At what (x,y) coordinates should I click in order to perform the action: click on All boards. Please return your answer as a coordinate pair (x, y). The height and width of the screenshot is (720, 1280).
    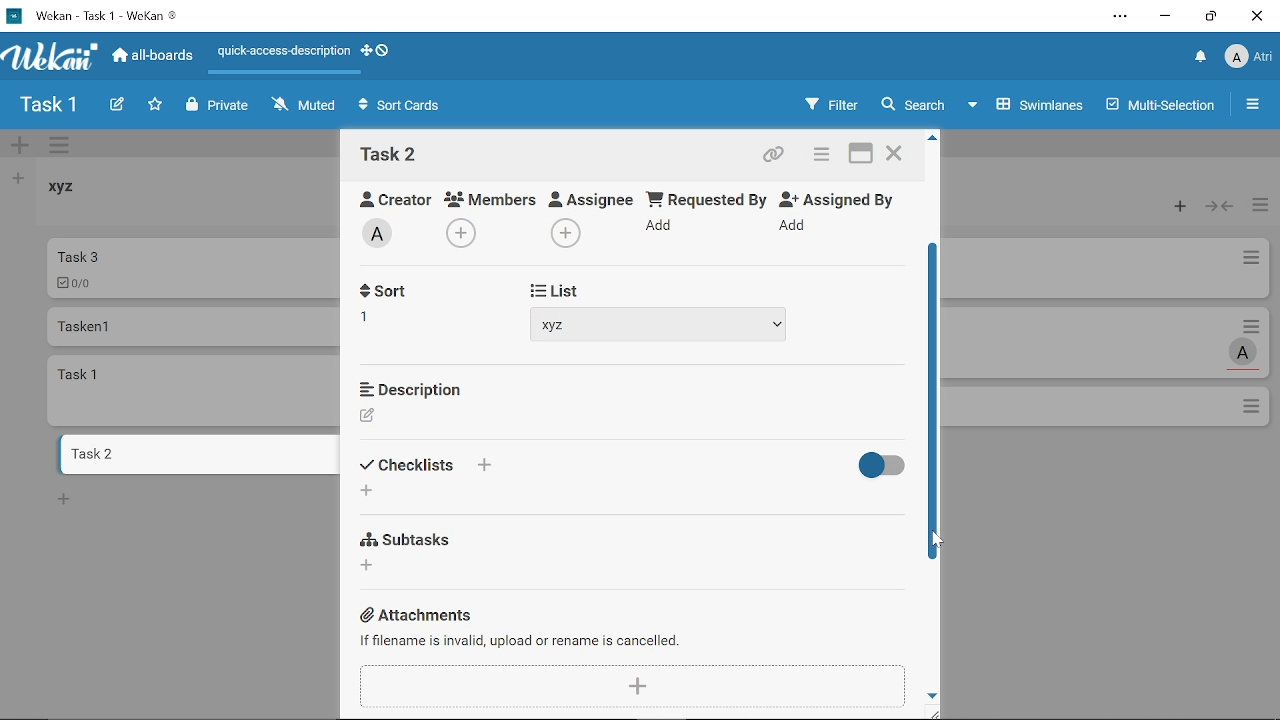
    Looking at the image, I should click on (154, 55).